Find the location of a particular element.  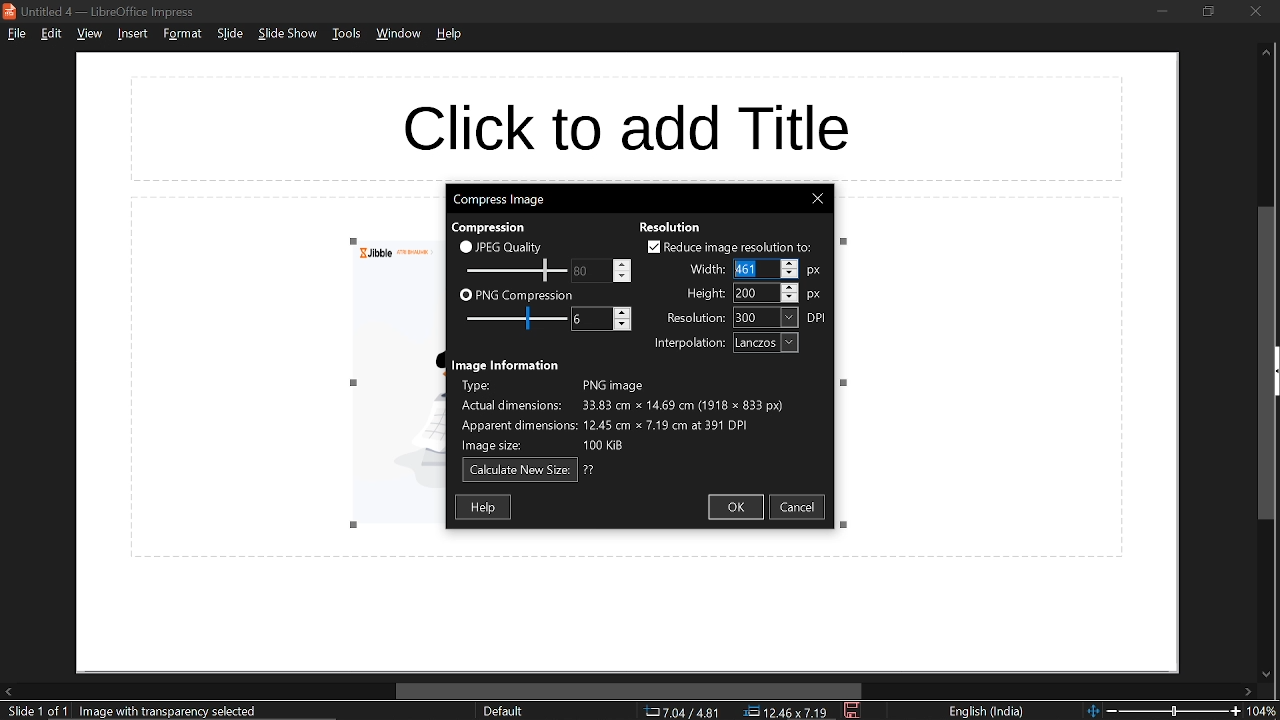

current zoom is located at coordinates (1265, 711).